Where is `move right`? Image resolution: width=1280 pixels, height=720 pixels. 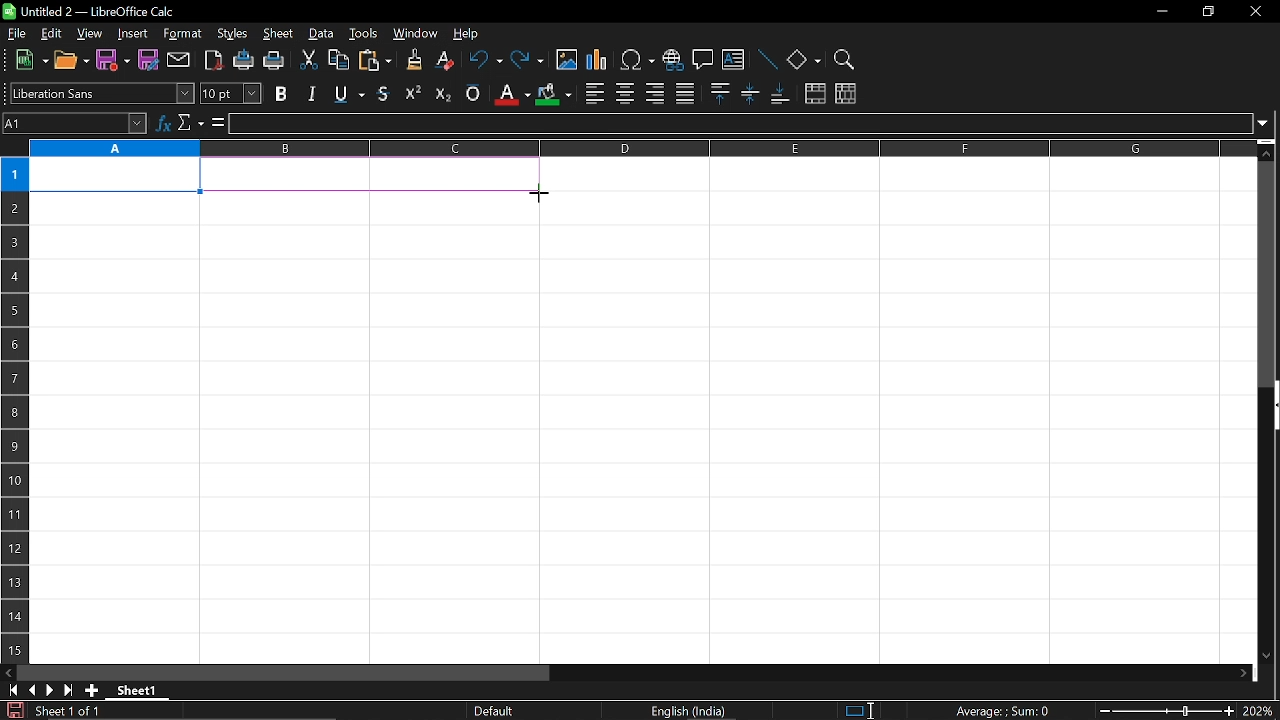 move right is located at coordinates (1245, 672).